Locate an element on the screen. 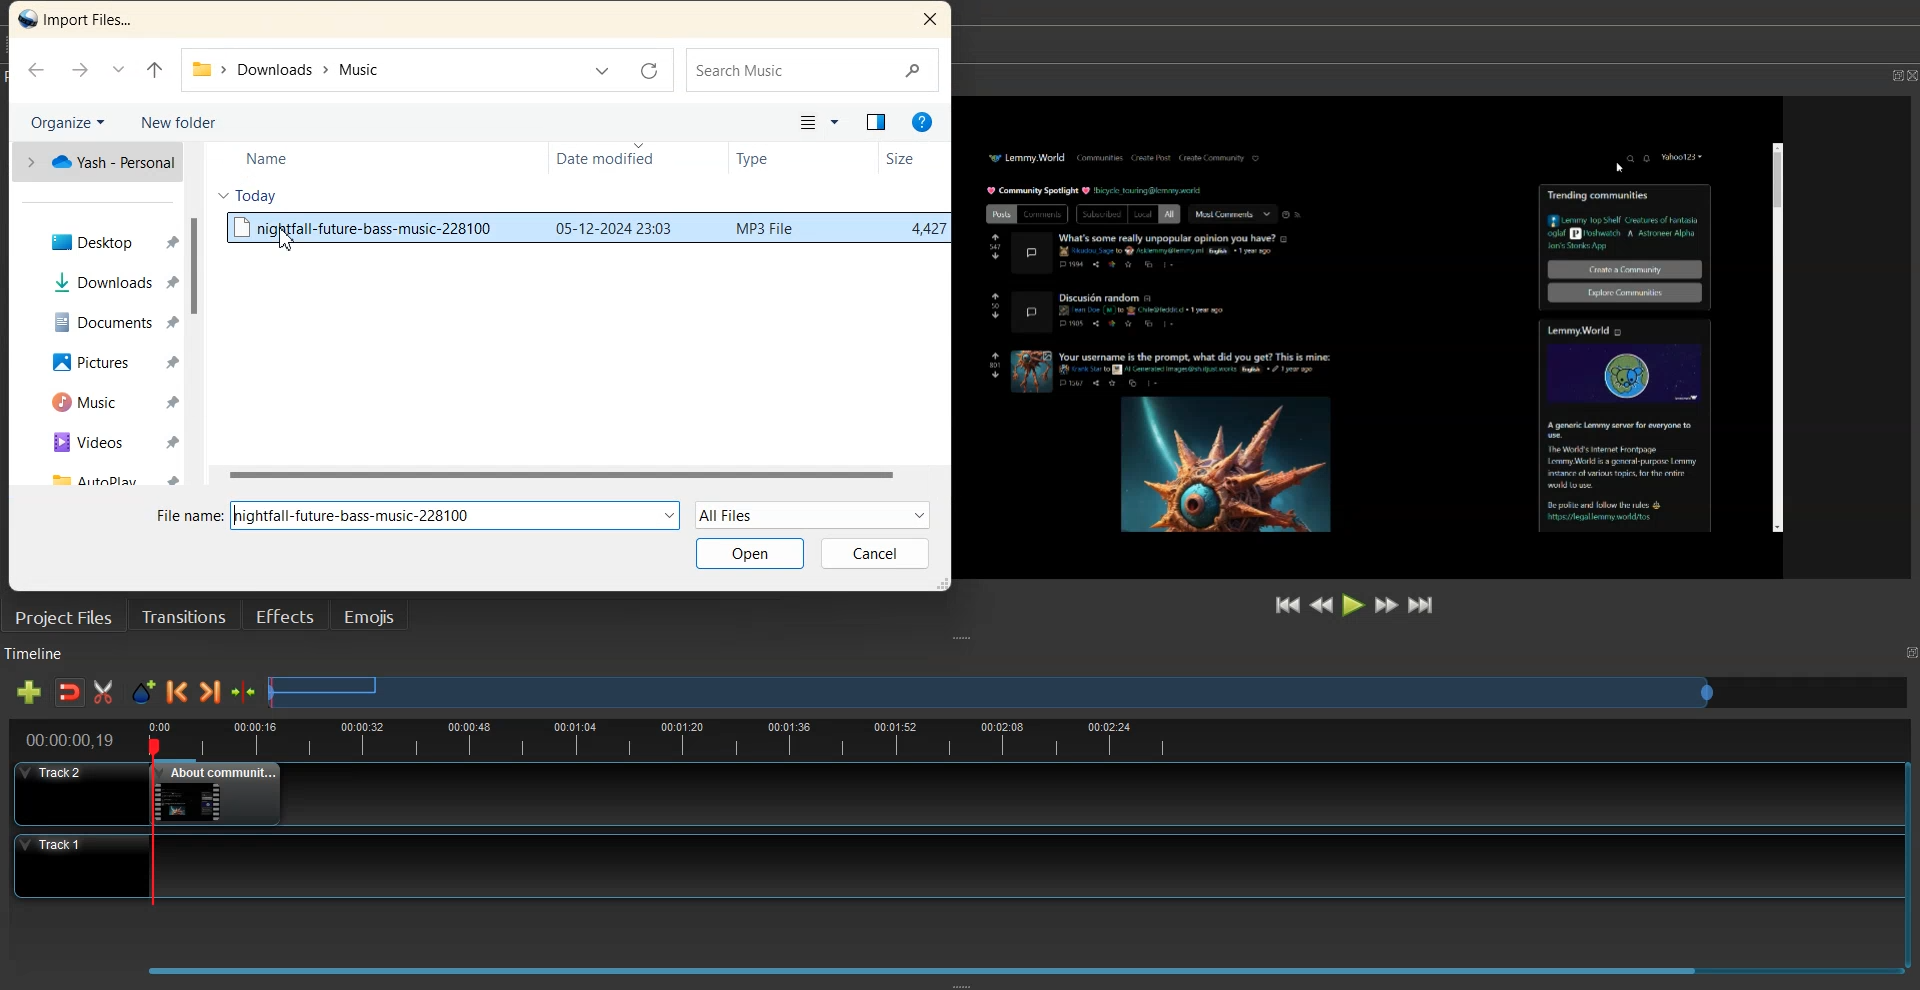 The image size is (1920, 990). Videos is located at coordinates (95, 442).